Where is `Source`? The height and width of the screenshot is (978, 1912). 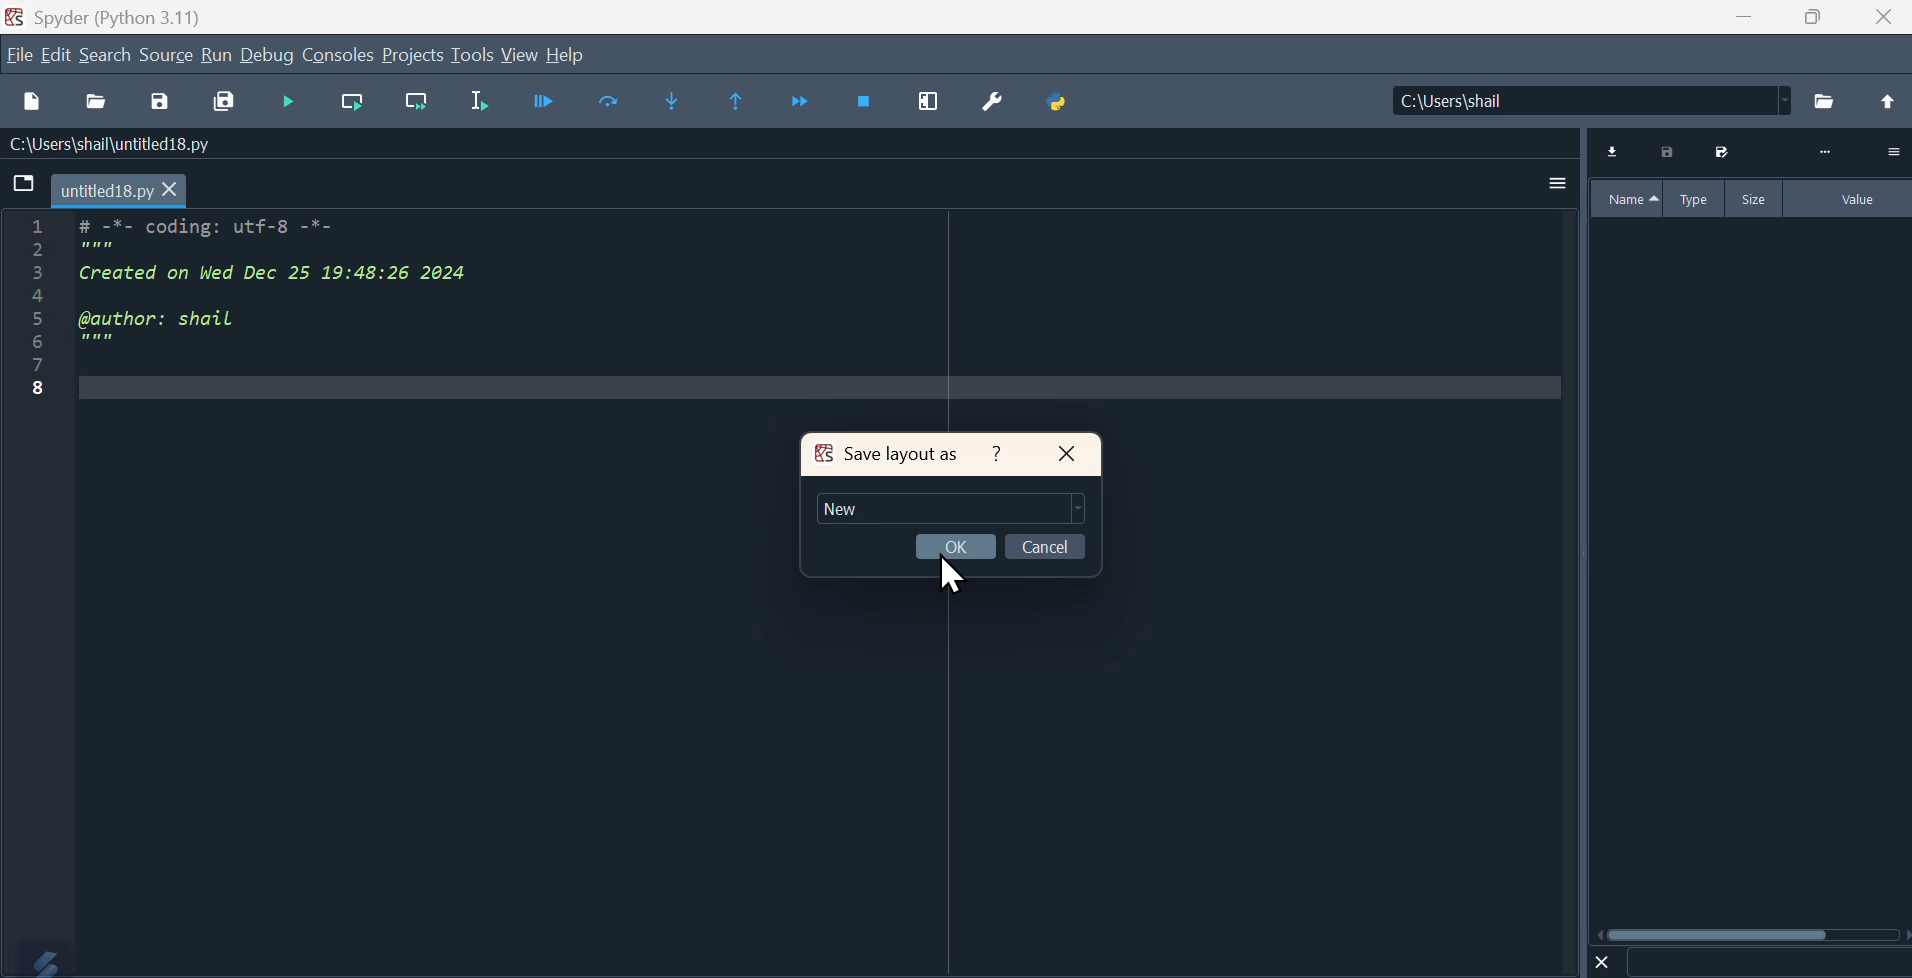
Source is located at coordinates (167, 54).